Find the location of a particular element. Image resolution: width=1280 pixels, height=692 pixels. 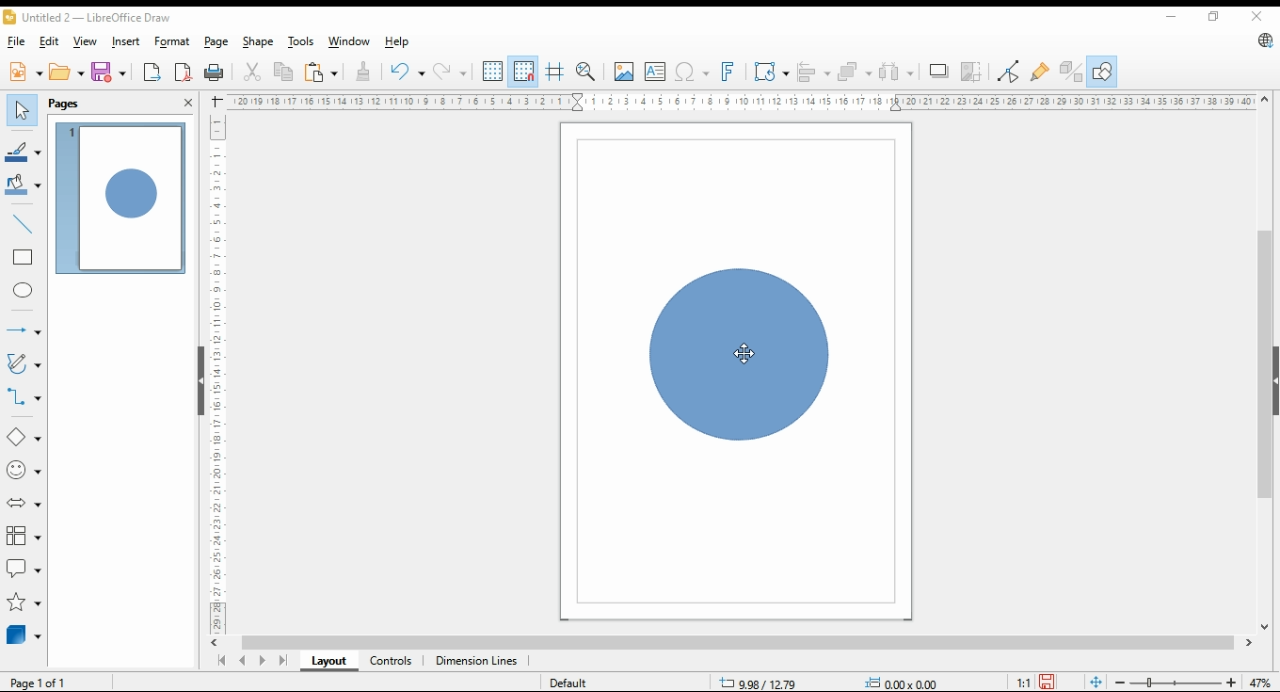

format is located at coordinates (173, 41).